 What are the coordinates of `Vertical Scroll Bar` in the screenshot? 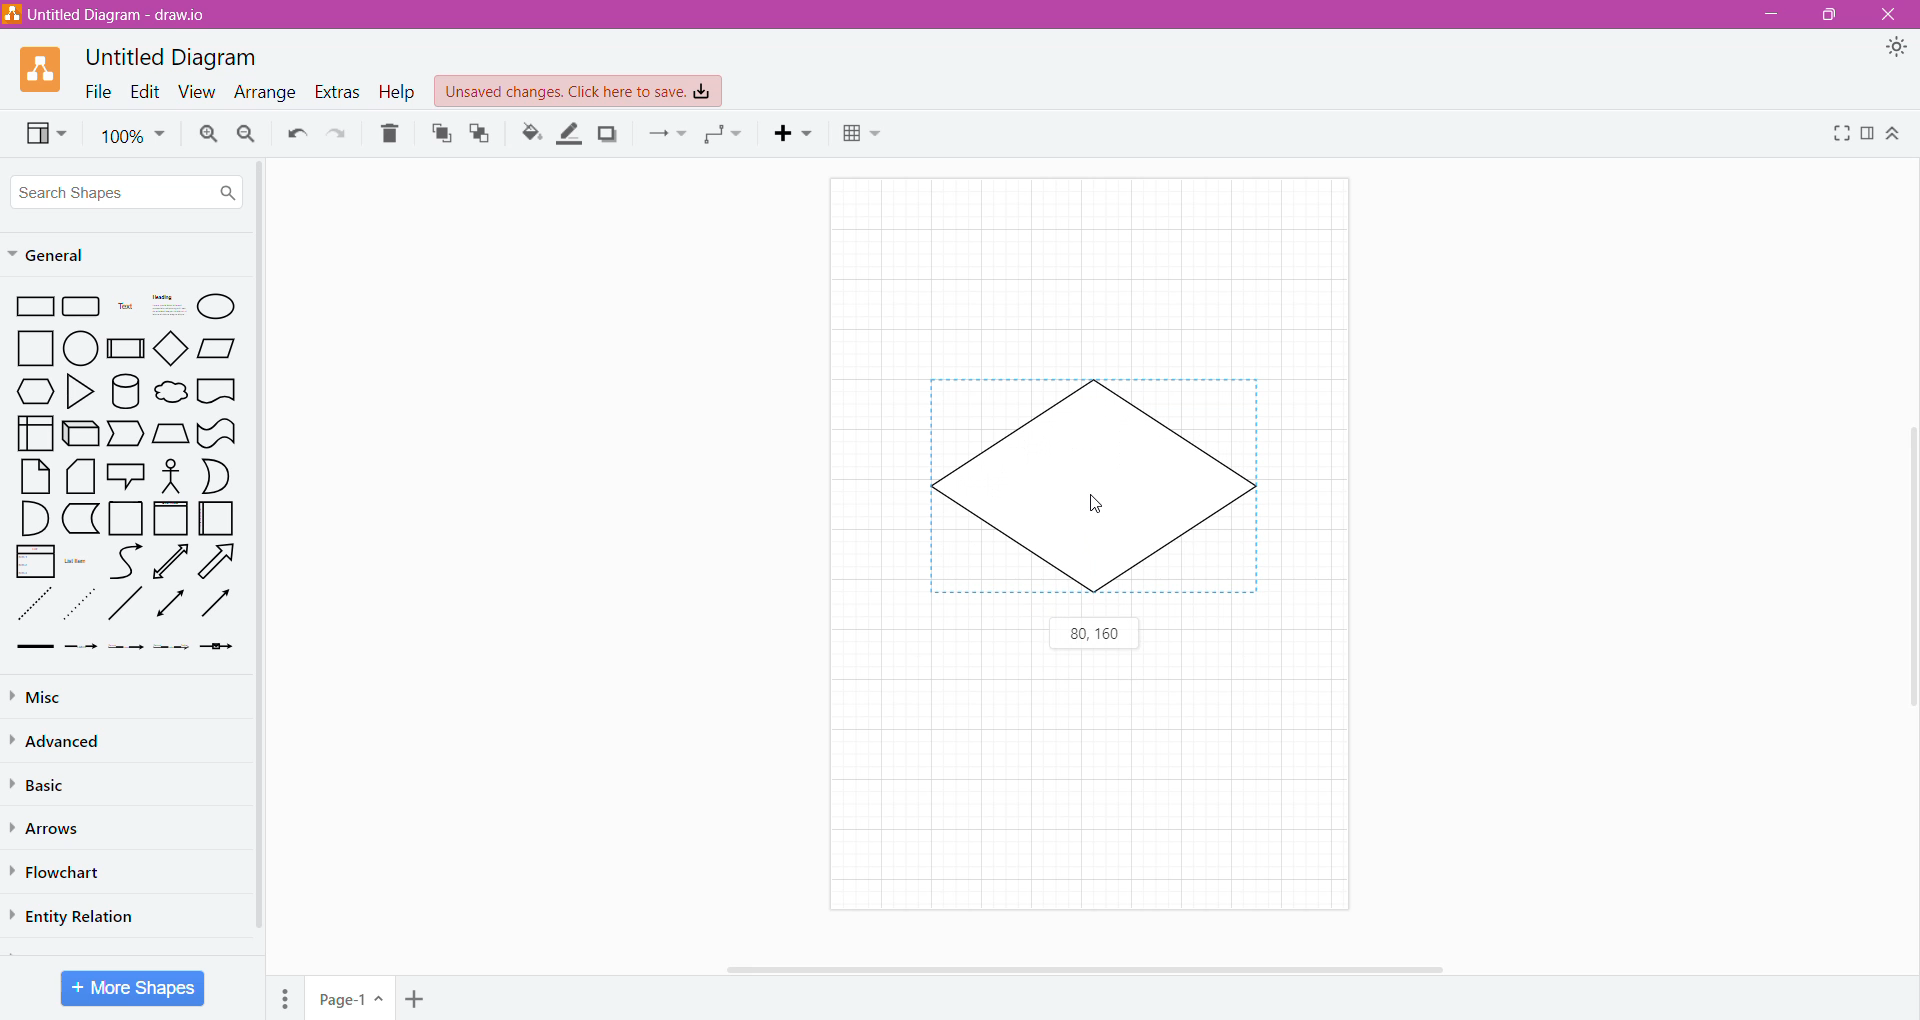 It's located at (1907, 558).